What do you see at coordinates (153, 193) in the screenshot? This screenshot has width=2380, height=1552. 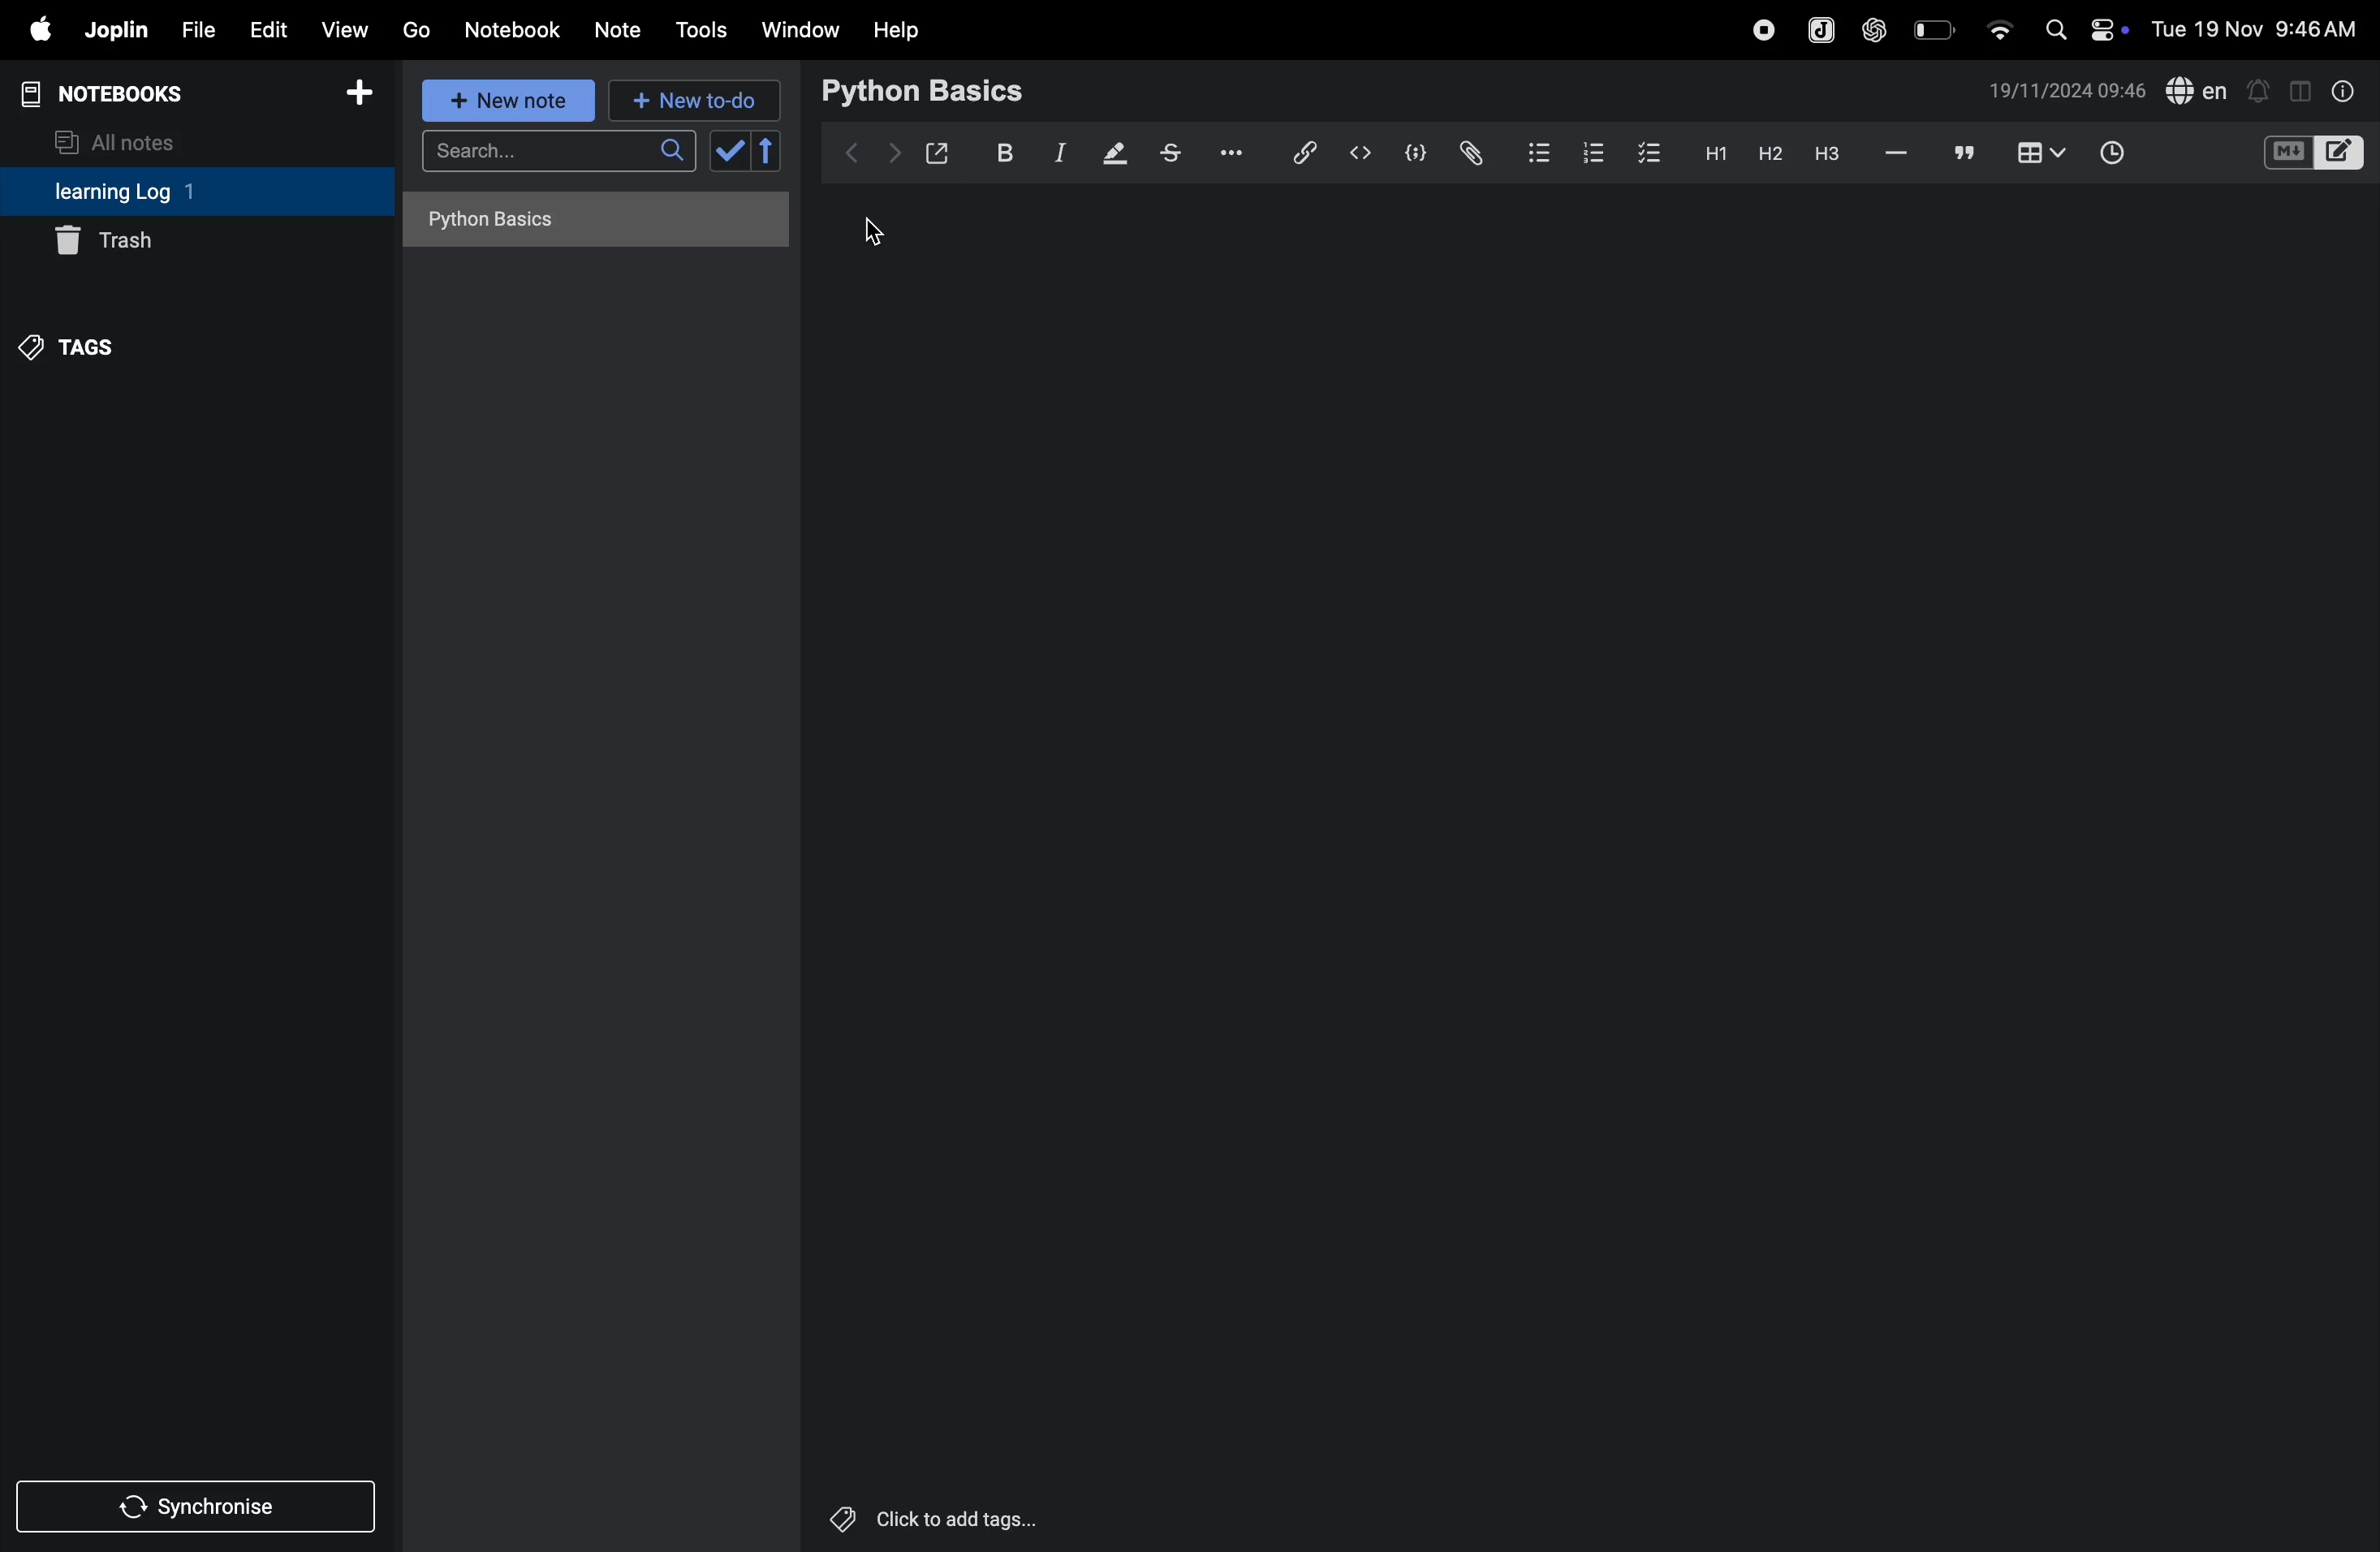 I see `learning log` at bounding box center [153, 193].